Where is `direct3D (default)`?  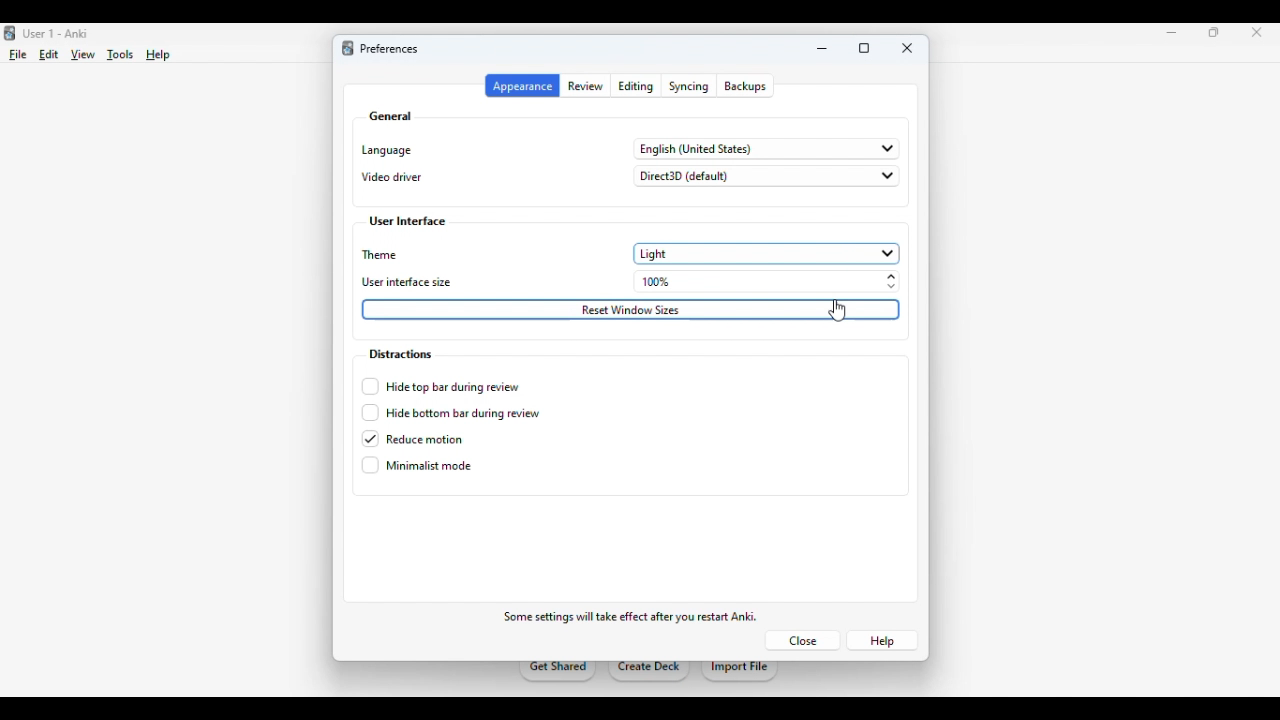 direct3D (default) is located at coordinates (766, 176).